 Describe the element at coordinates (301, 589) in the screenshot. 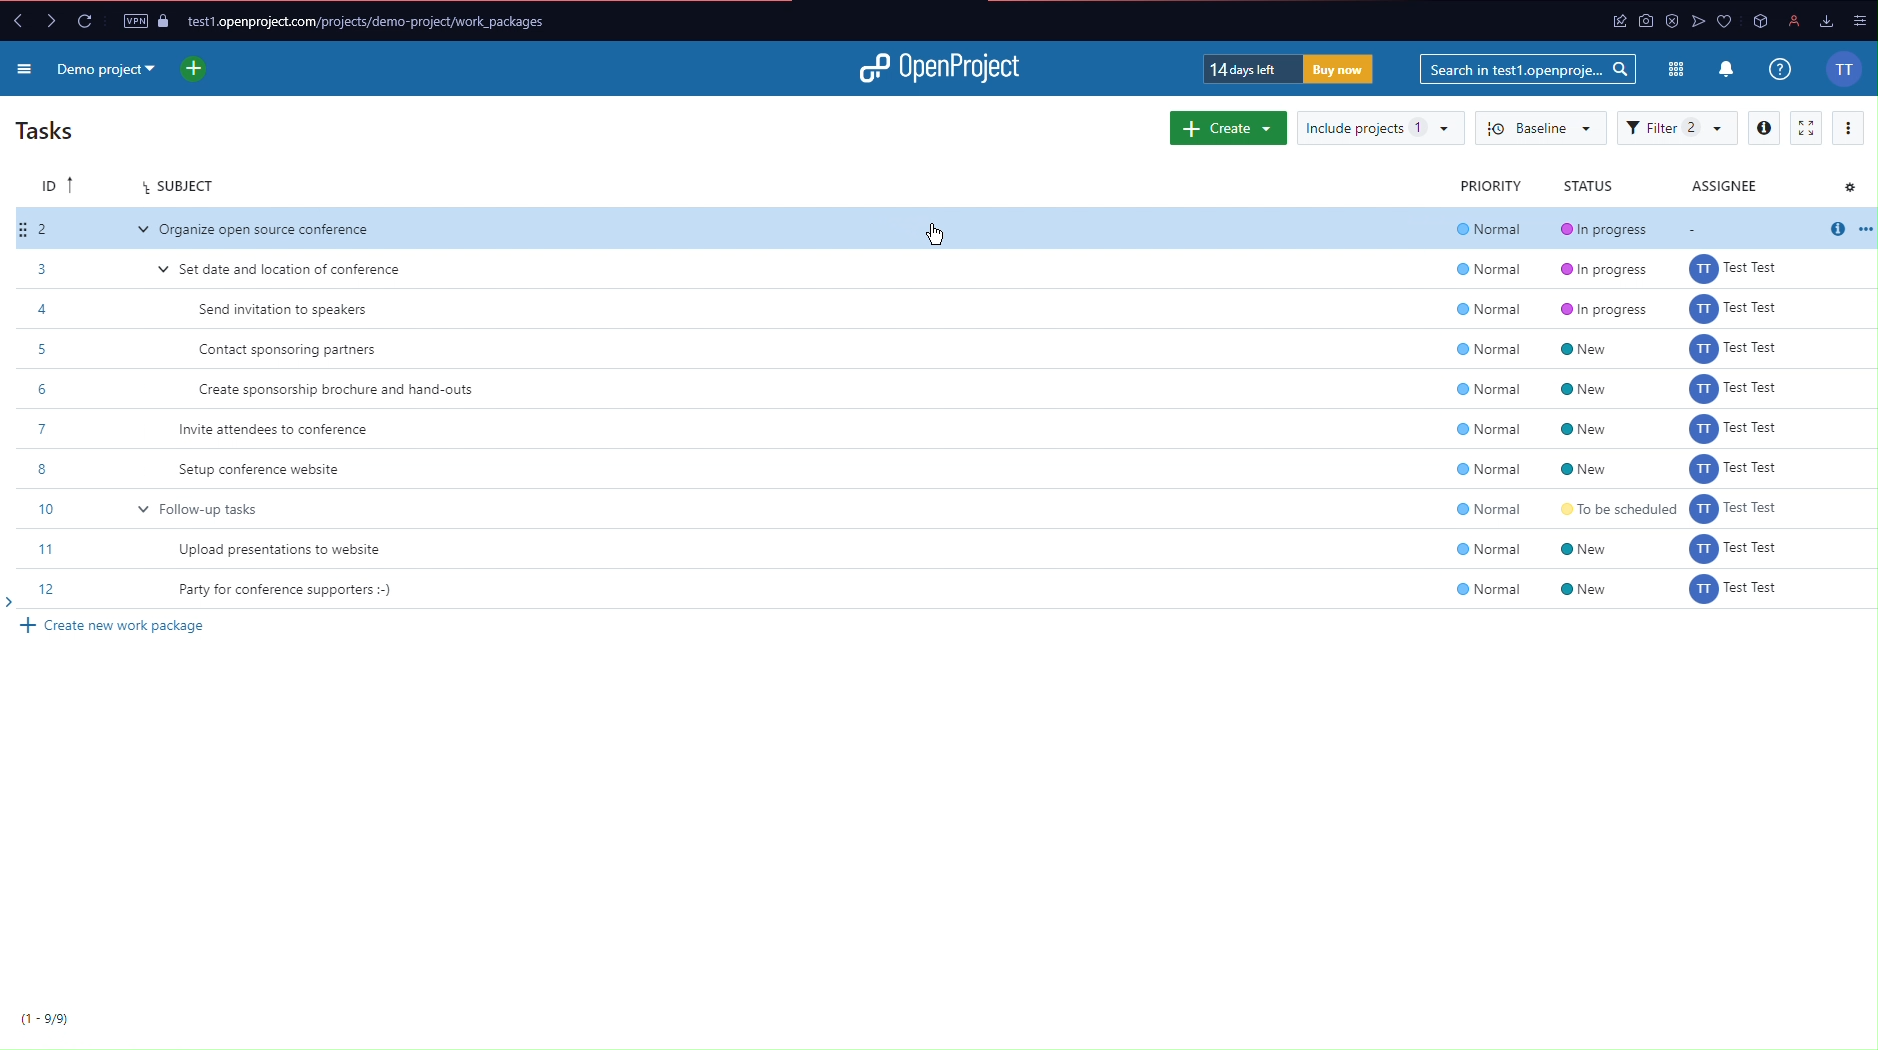

I see `Party for conference supporters :-)` at that location.